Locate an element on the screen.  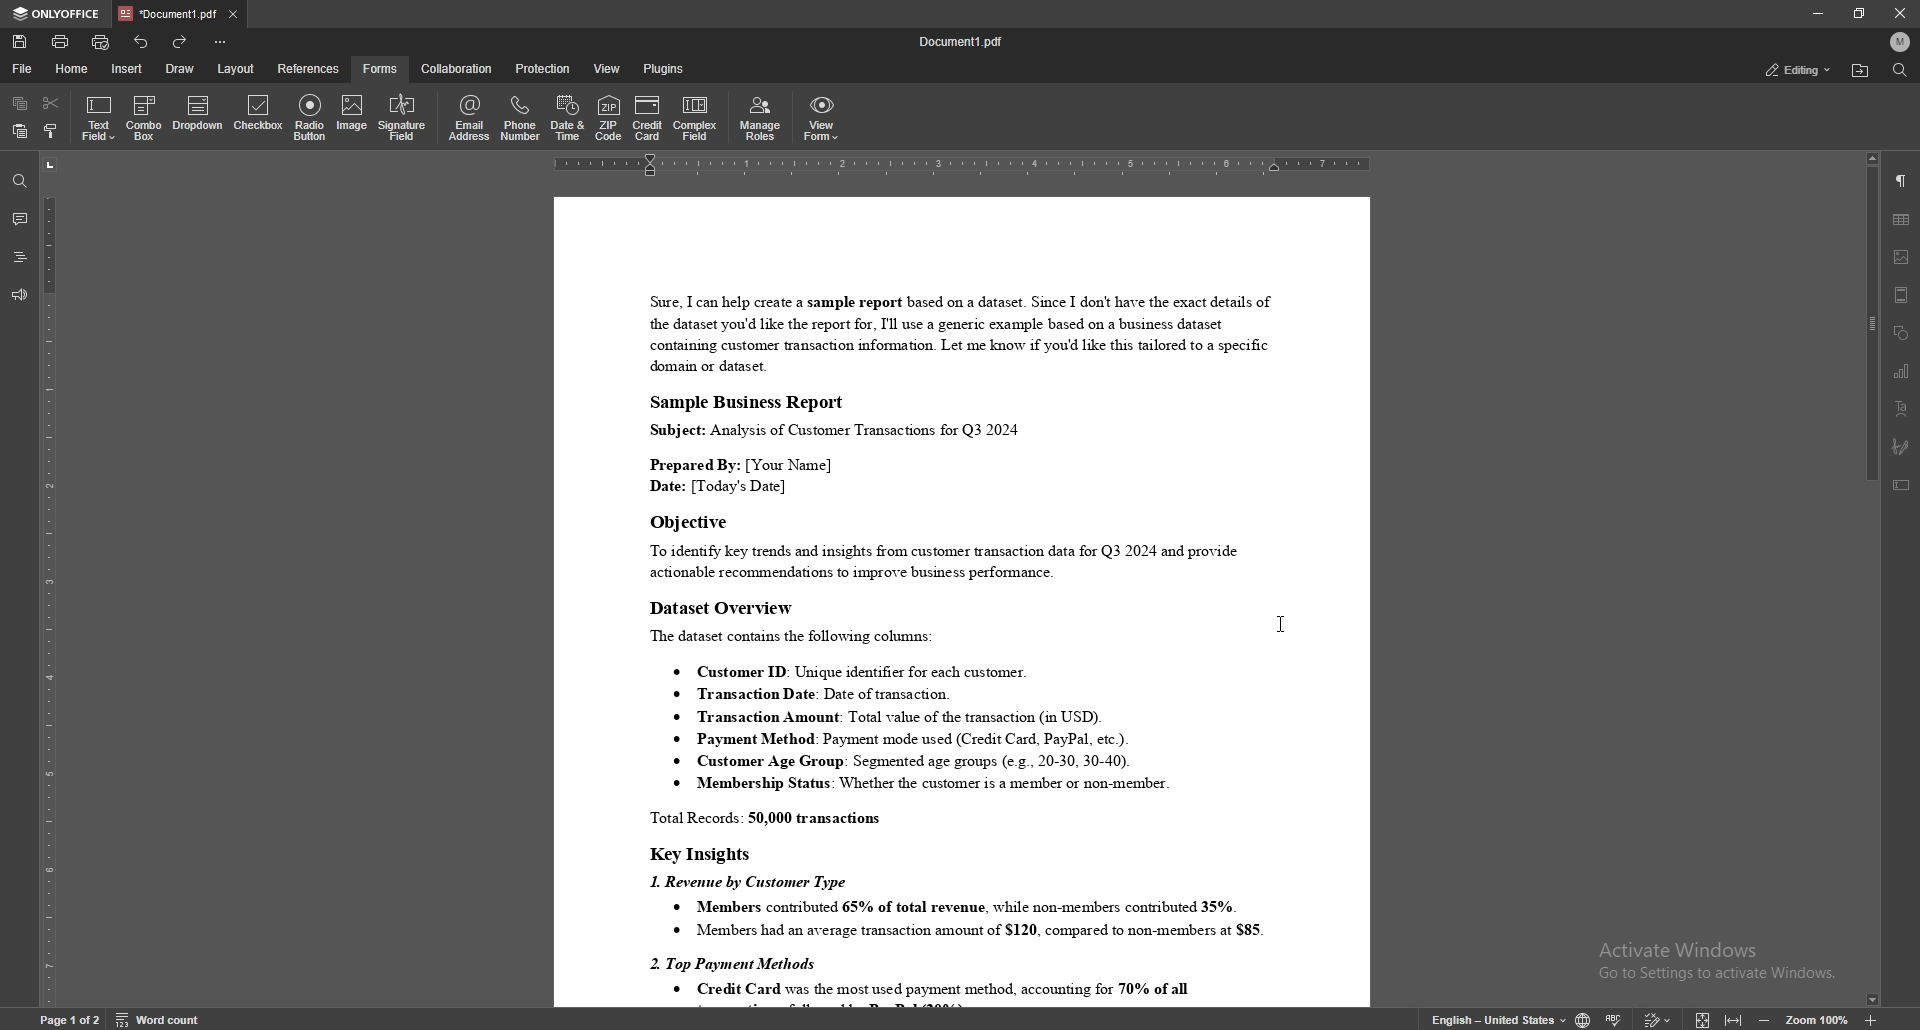
zoom in is located at coordinates (1869, 1020).